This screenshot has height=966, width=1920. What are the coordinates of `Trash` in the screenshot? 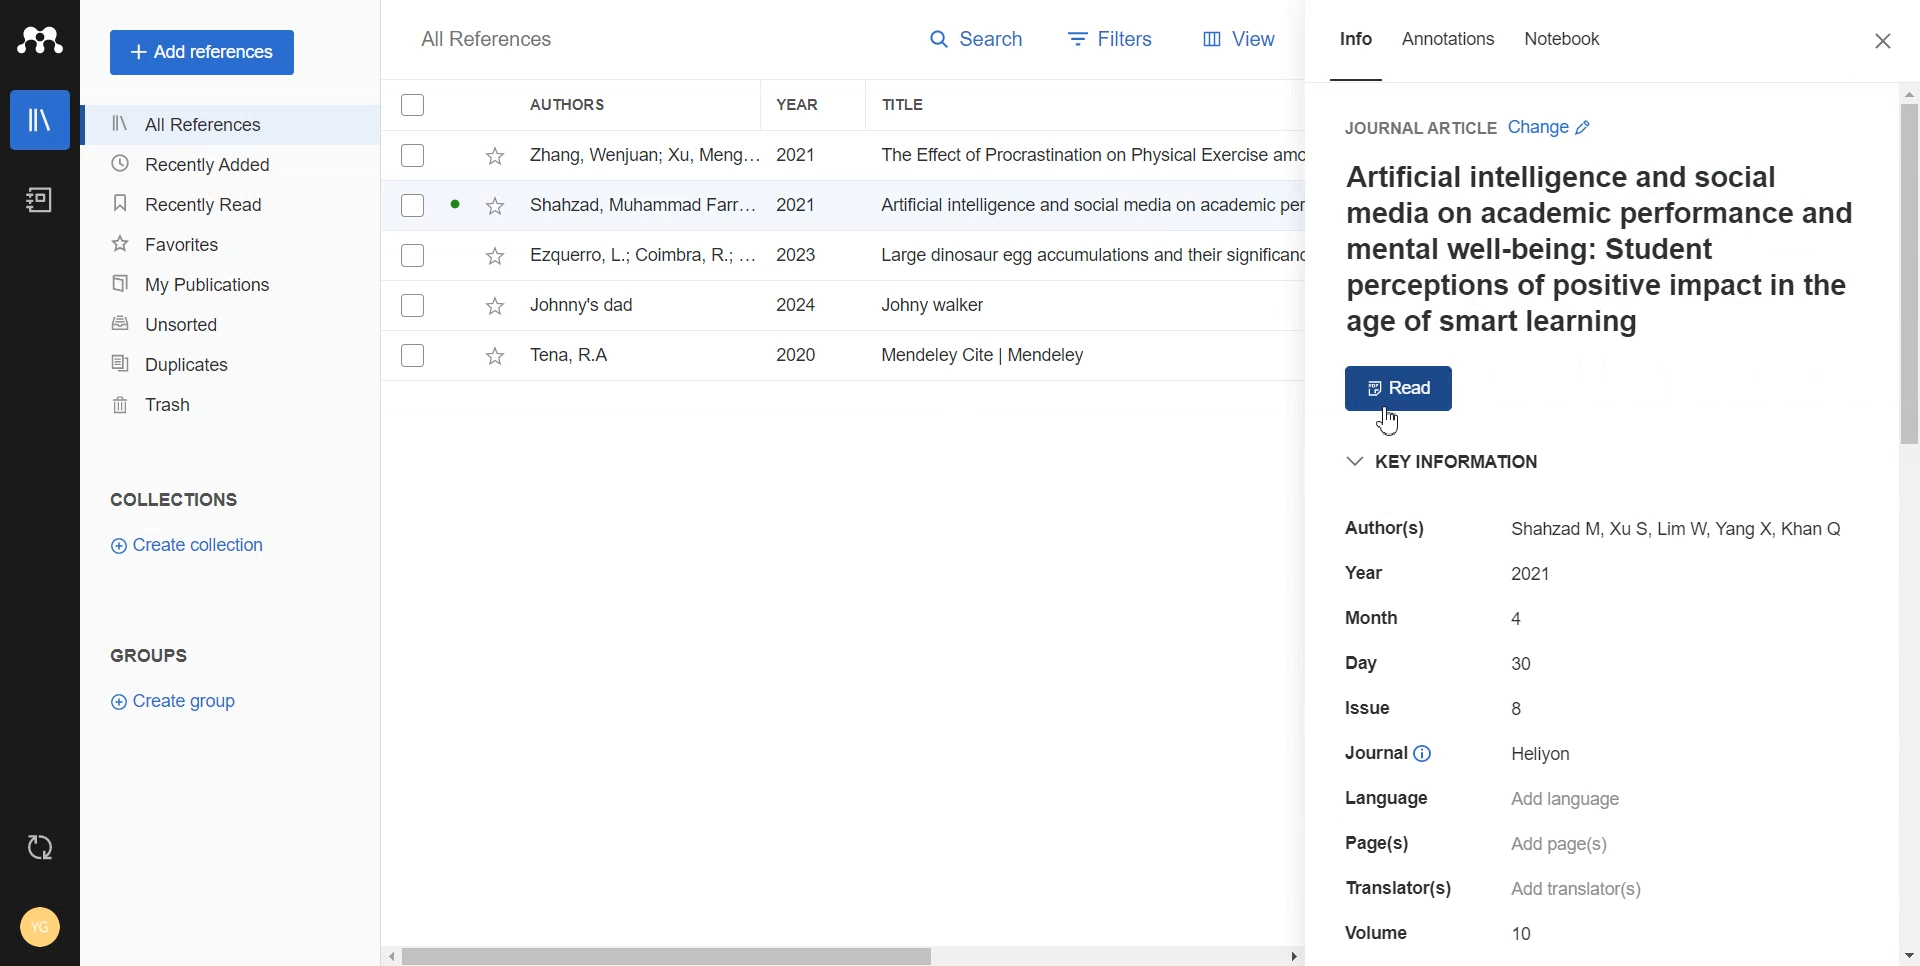 It's located at (226, 405).